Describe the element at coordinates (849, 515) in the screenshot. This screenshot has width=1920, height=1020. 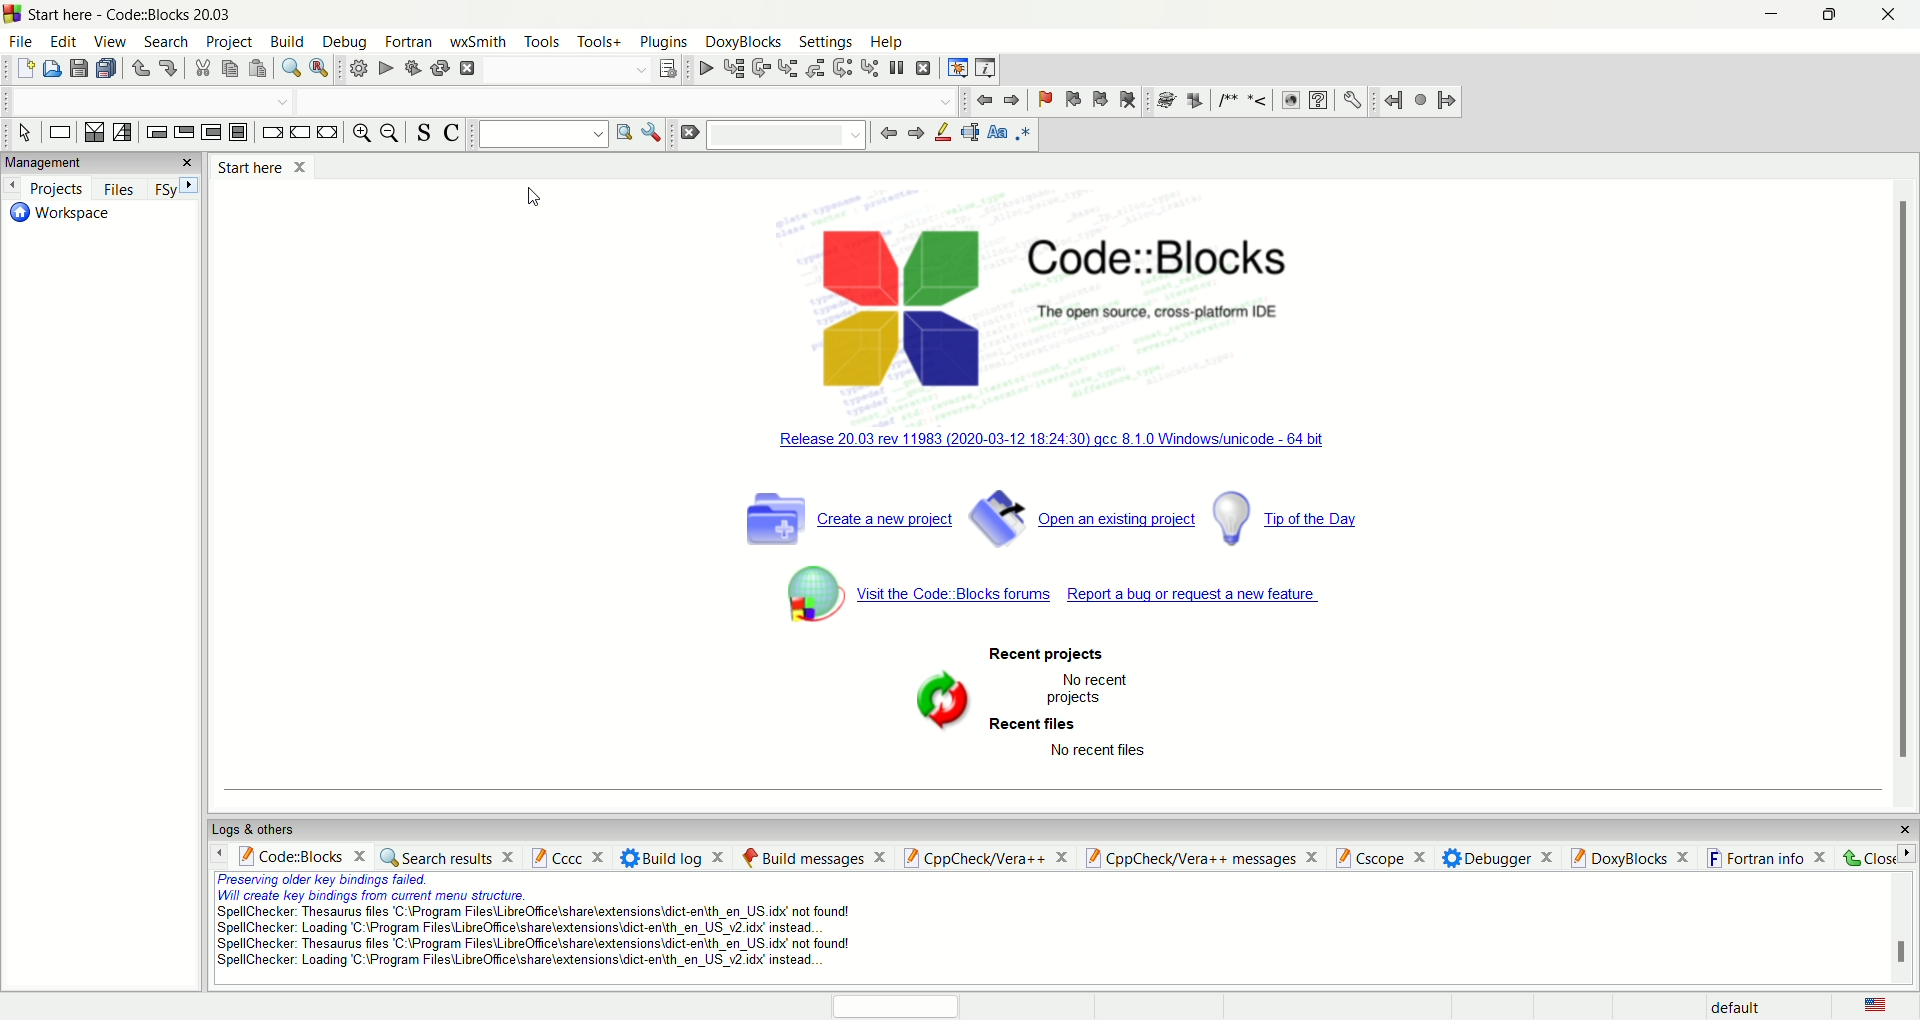
I see `create a new project` at that location.